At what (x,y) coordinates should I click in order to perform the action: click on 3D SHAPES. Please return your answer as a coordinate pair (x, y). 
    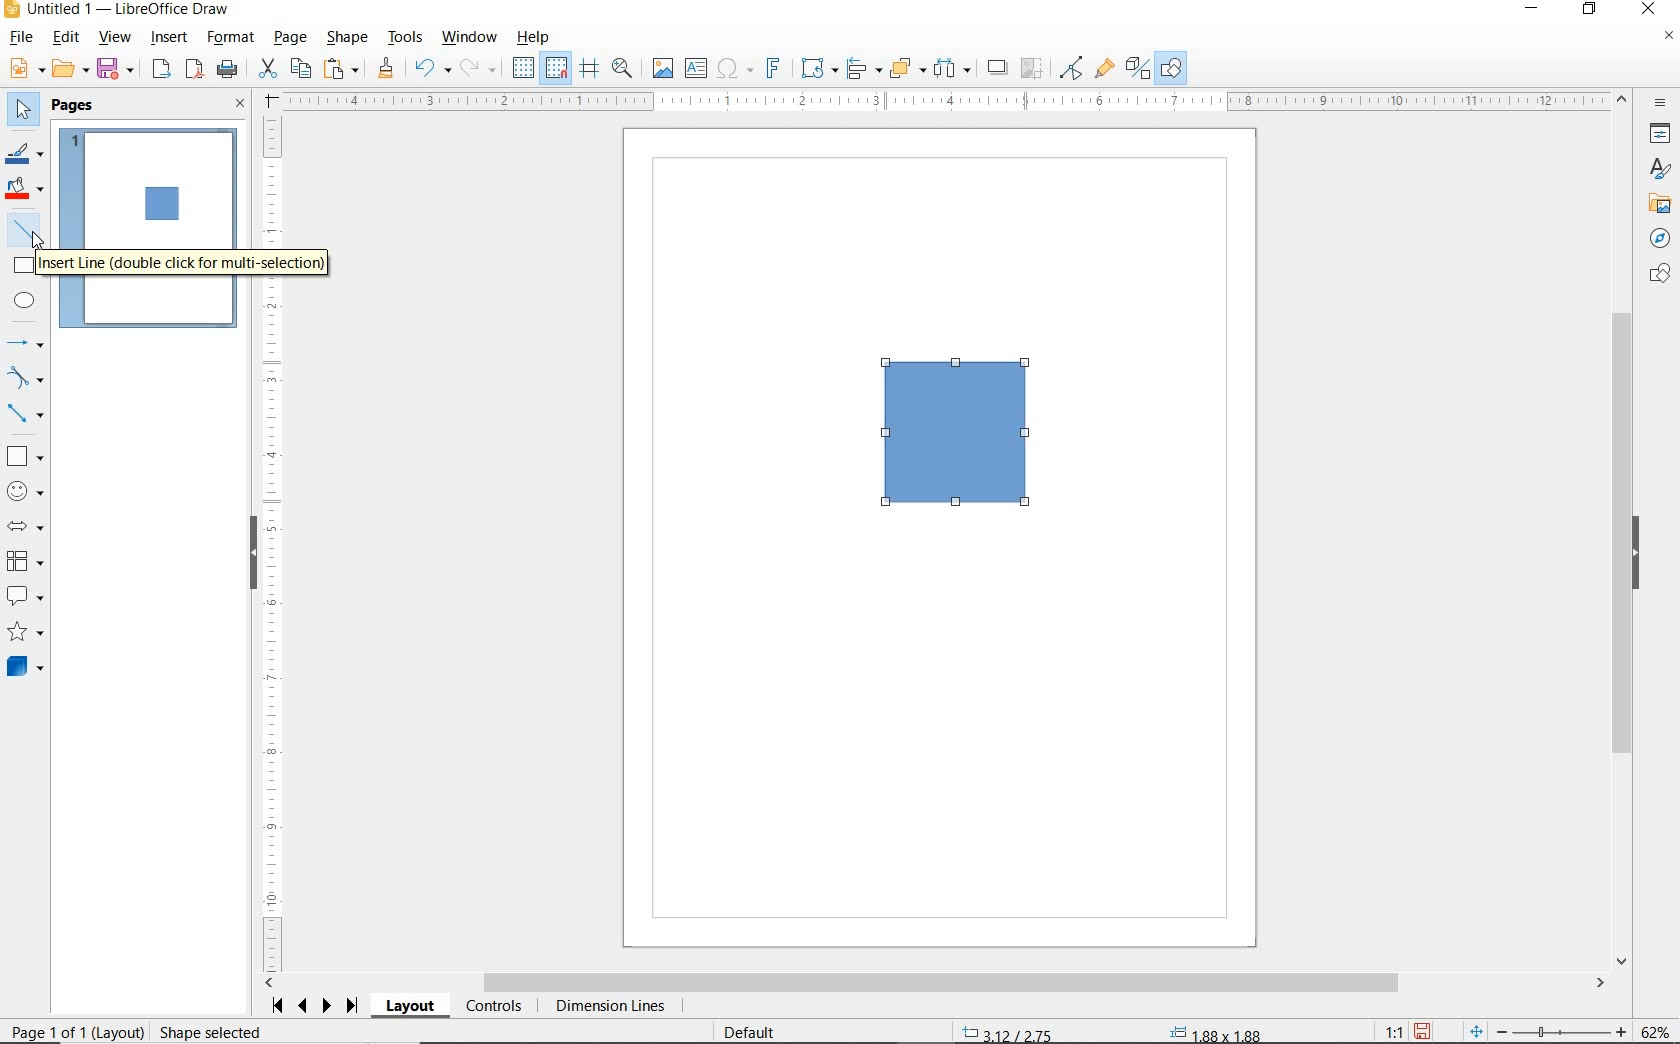
    Looking at the image, I should click on (25, 667).